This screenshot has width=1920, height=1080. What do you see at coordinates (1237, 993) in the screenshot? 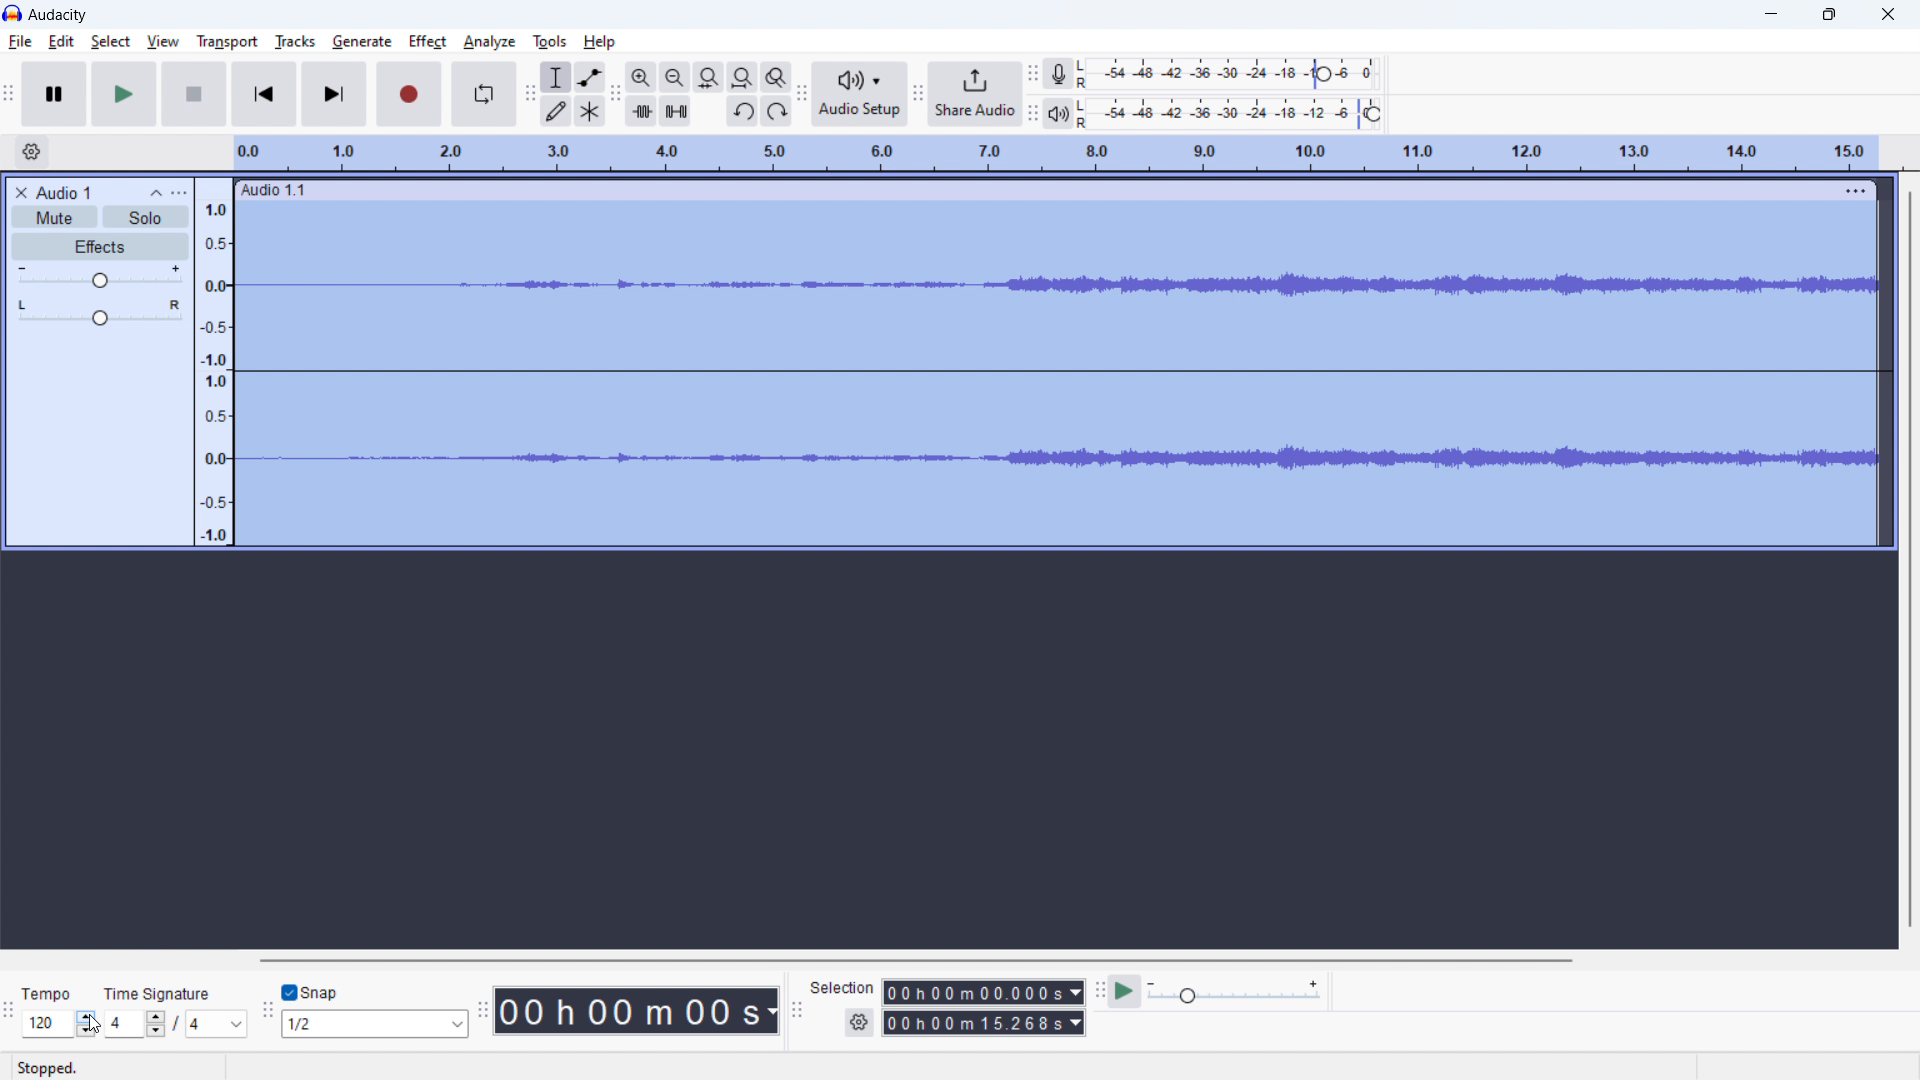
I see `playback speed` at bounding box center [1237, 993].